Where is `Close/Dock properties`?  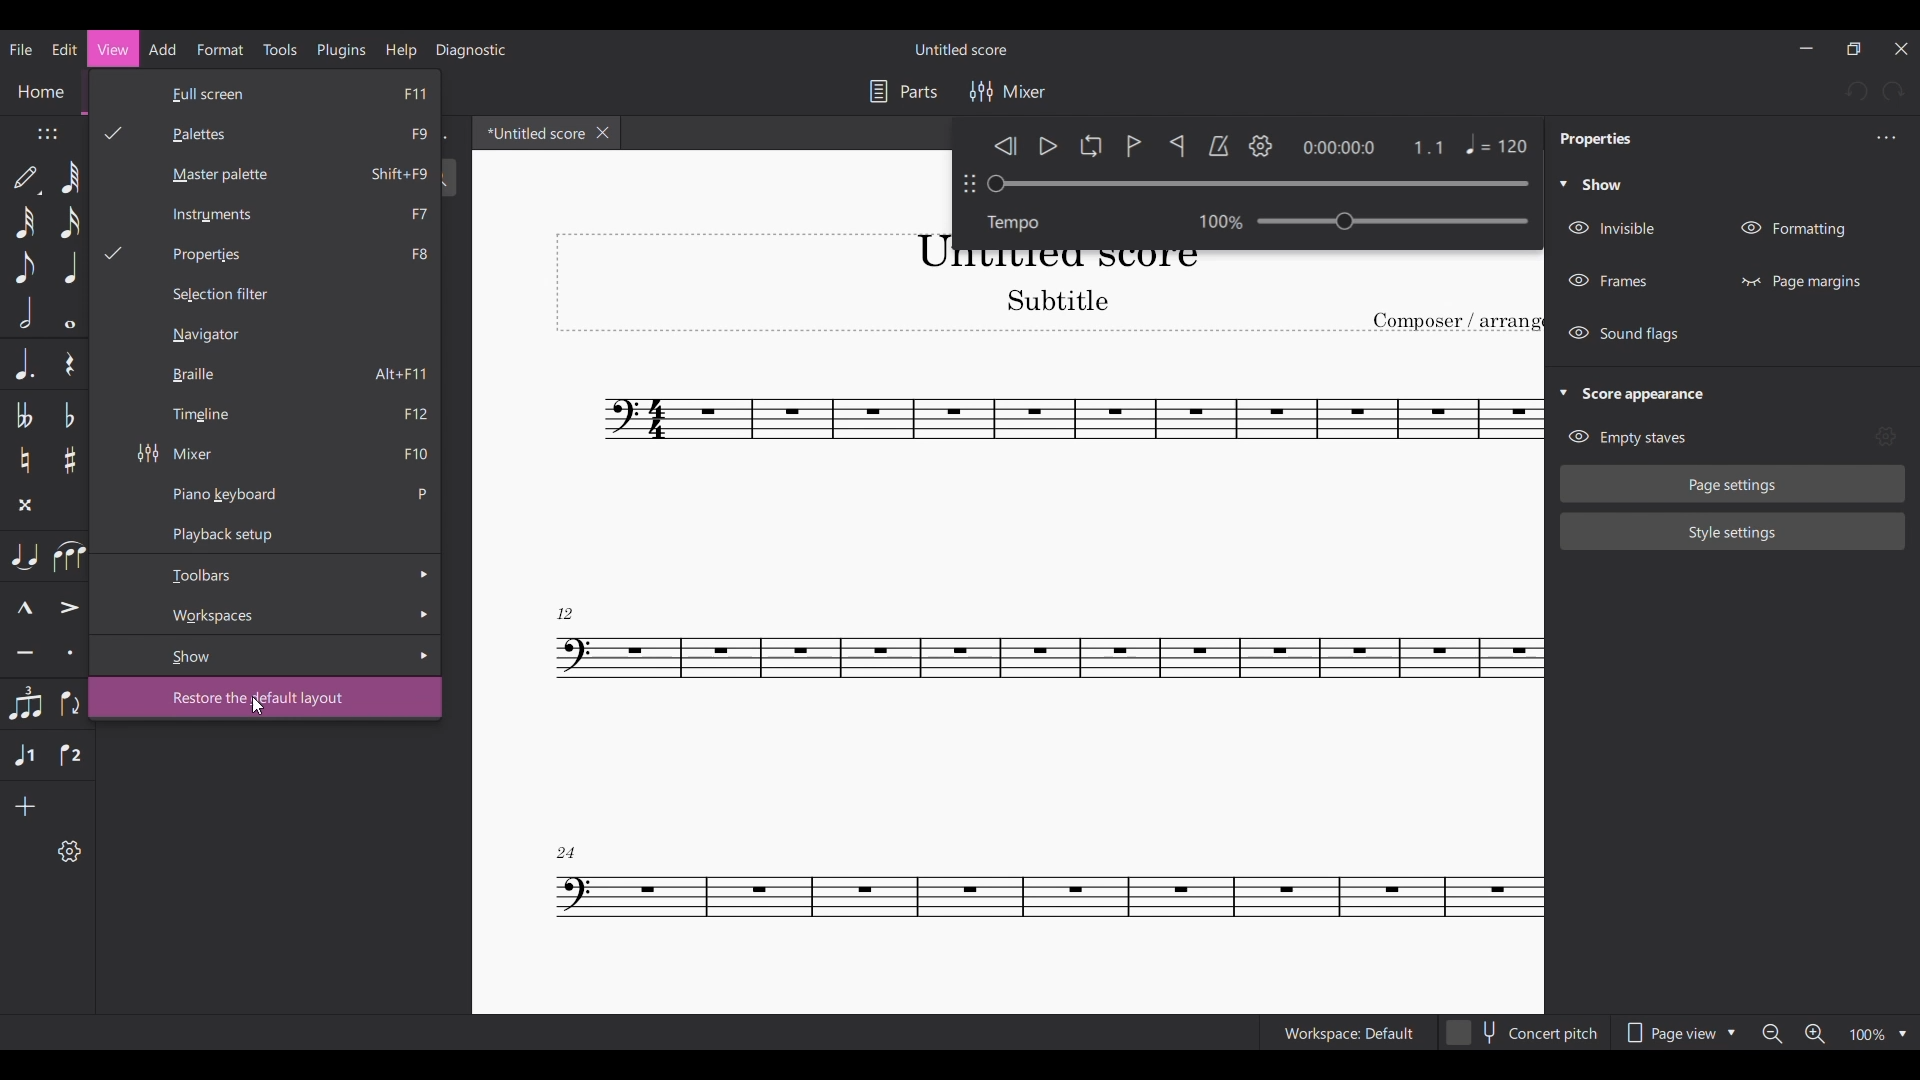
Close/Dock properties is located at coordinates (1887, 137).